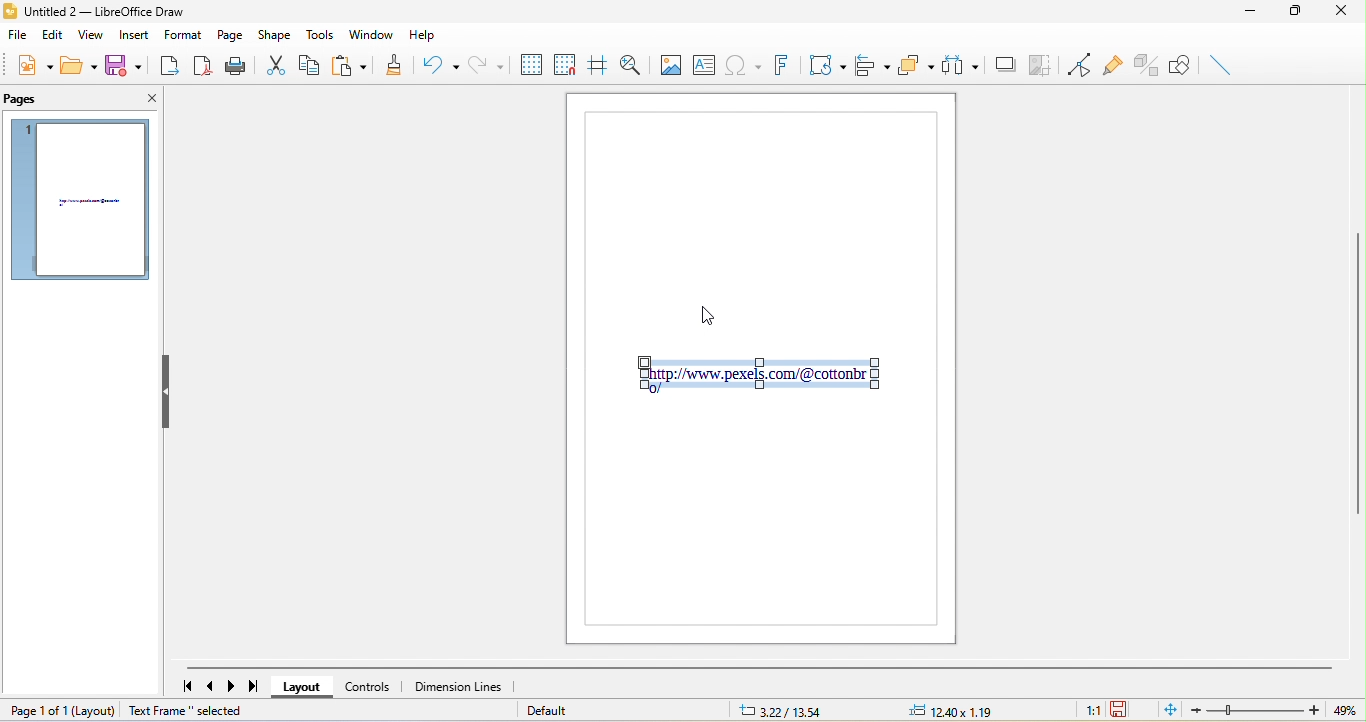 The image size is (1366, 722). Describe the element at coordinates (1110, 65) in the screenshot. I see `gluepoint function` at that location.